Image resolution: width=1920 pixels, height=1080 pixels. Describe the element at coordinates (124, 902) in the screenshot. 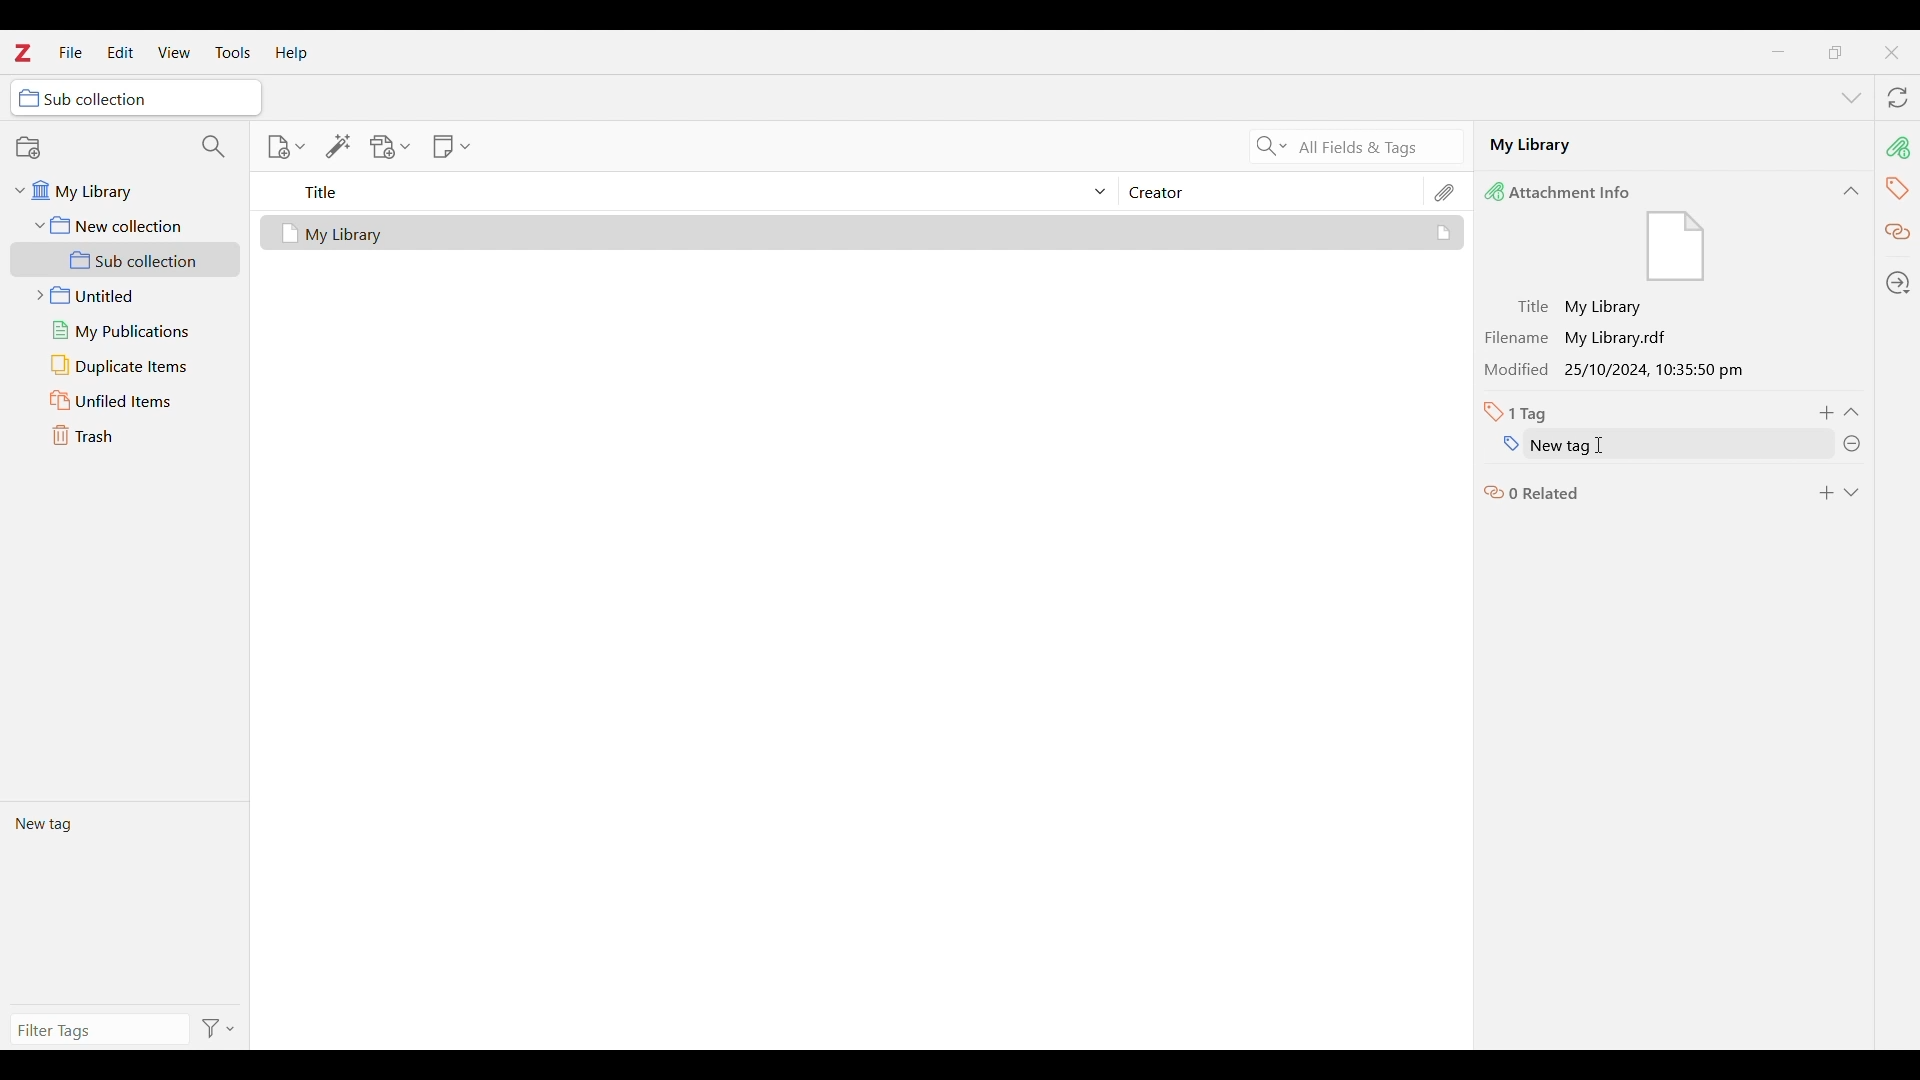

I see `Current tags` at that location.